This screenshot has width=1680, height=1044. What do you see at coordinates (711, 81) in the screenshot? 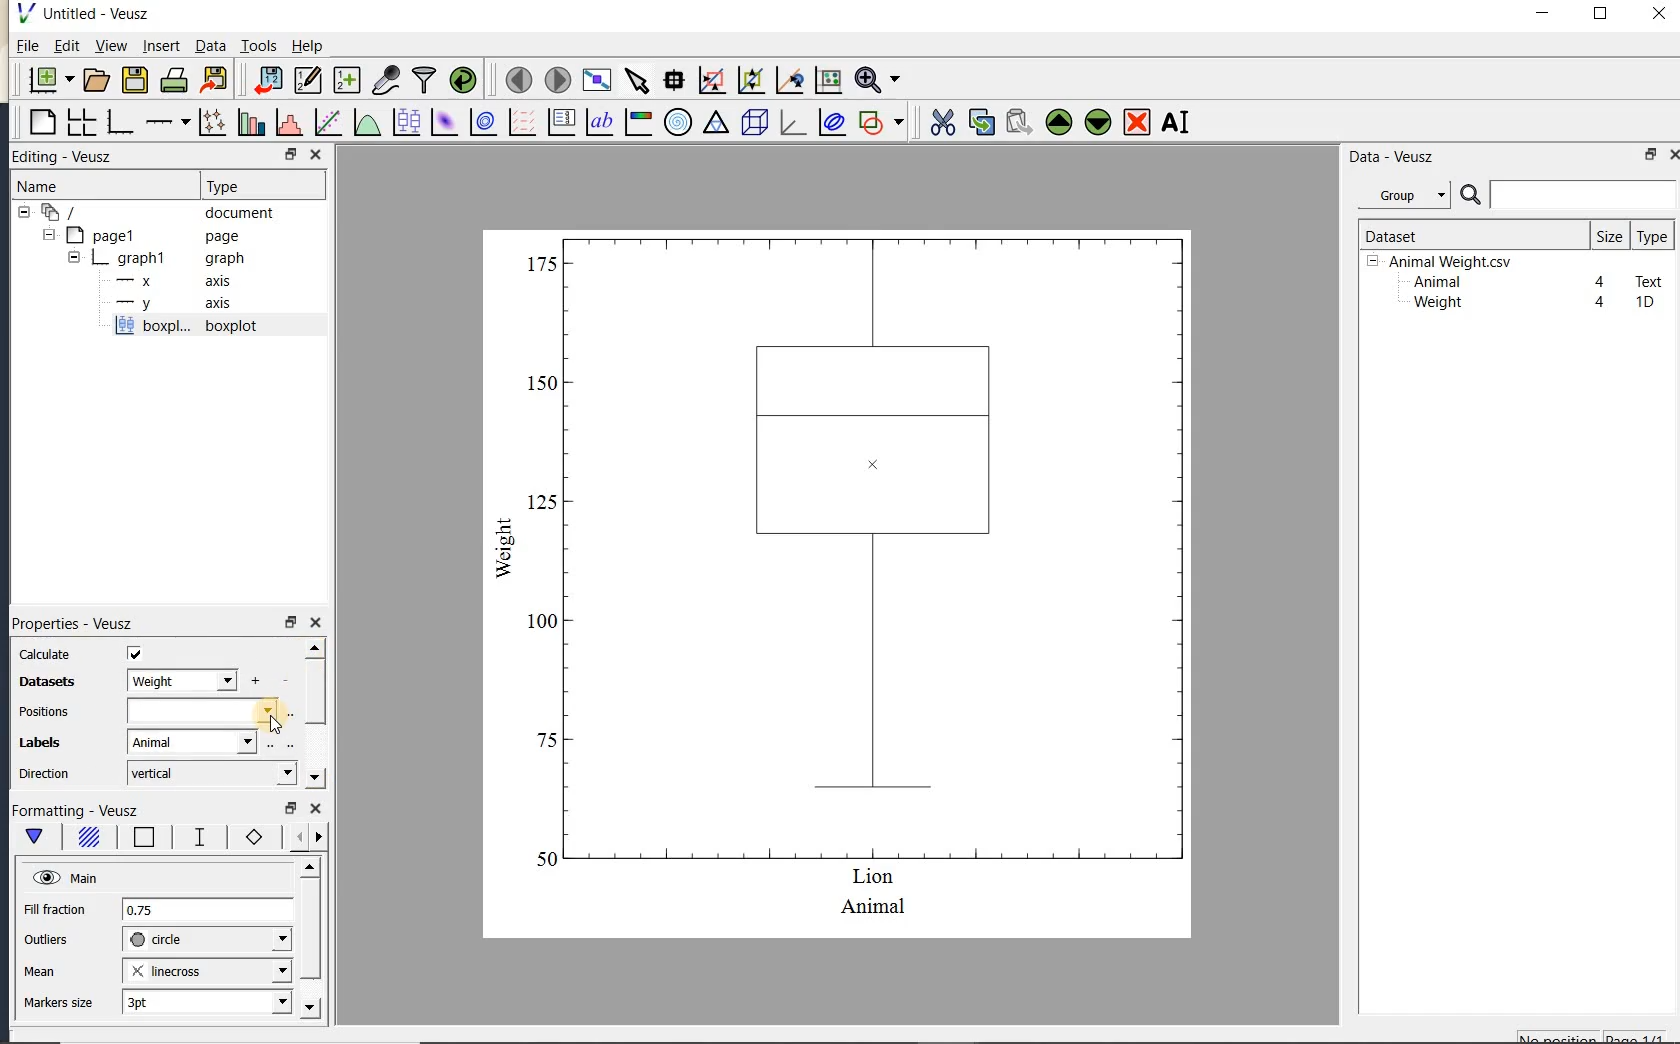
I see `click or draw a rectangle to zoom graph axes` at bounding box center [711, 81].